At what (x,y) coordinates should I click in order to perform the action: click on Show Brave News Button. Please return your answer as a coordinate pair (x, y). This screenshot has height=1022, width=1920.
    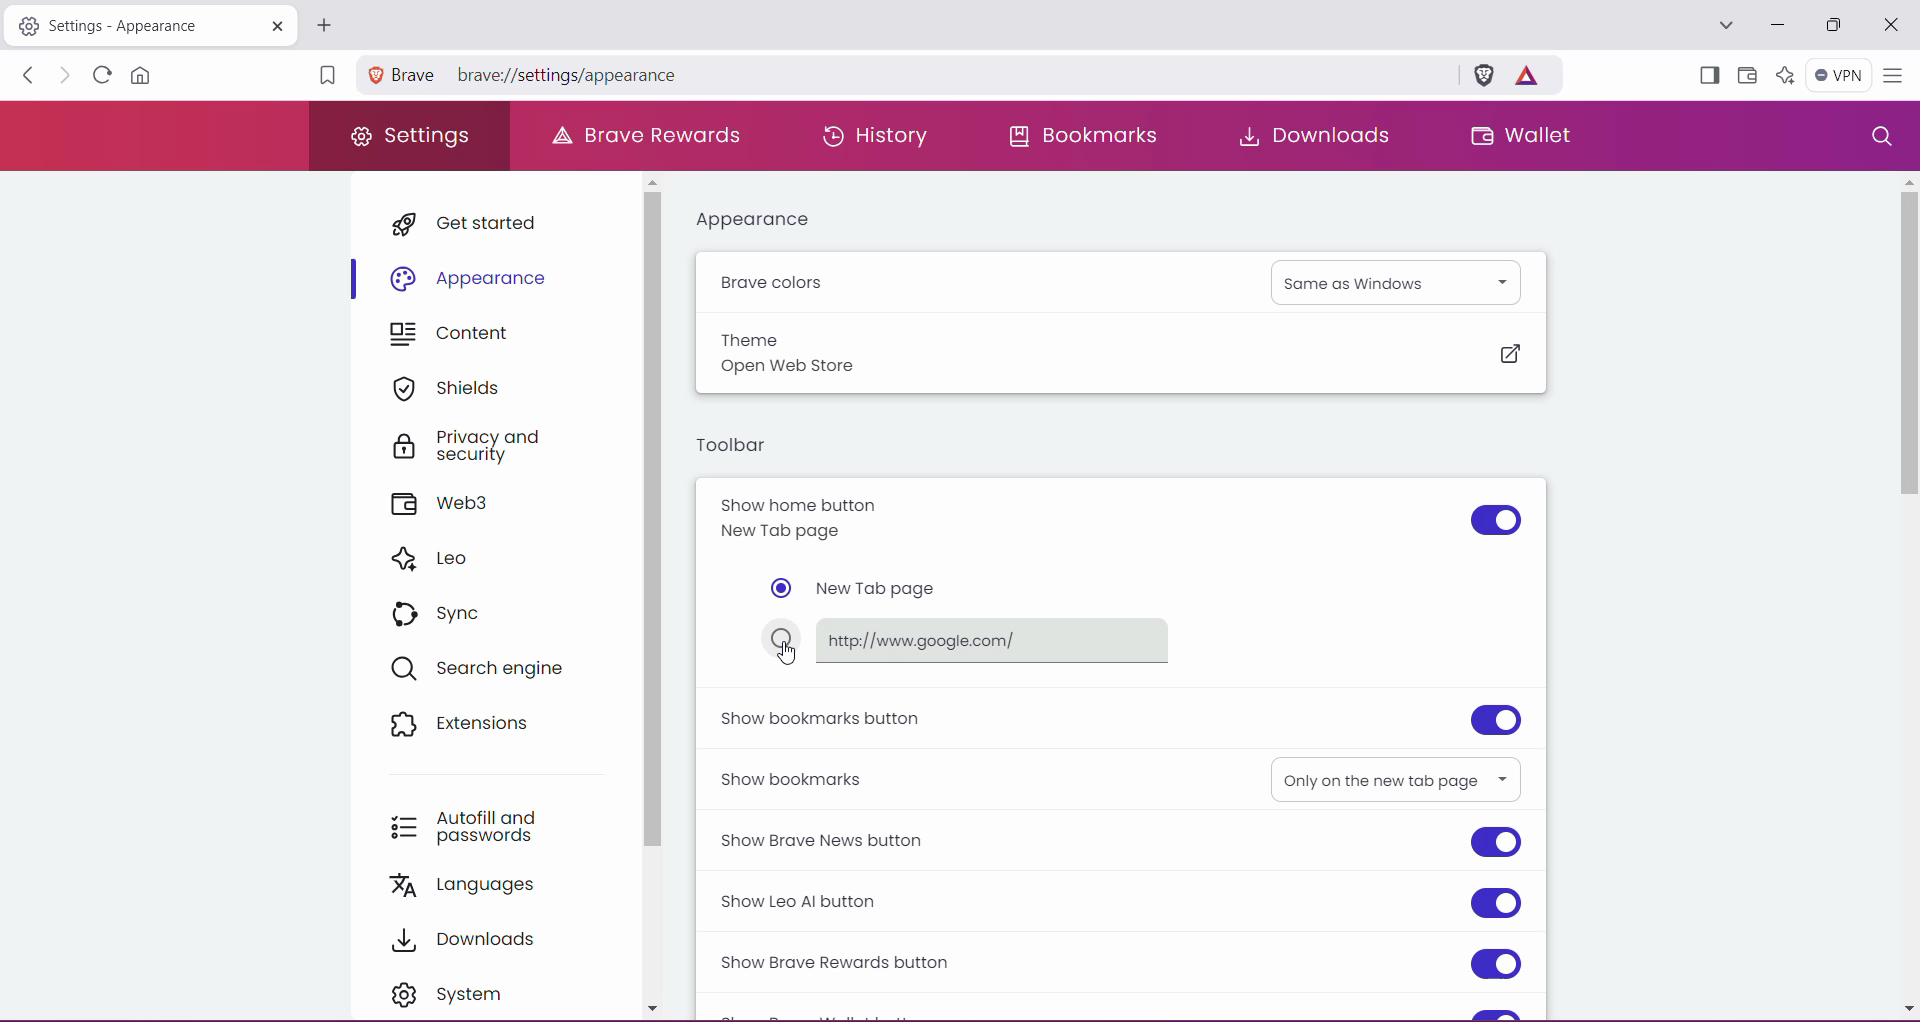
    Looking at the image, I should click on (834, 840).